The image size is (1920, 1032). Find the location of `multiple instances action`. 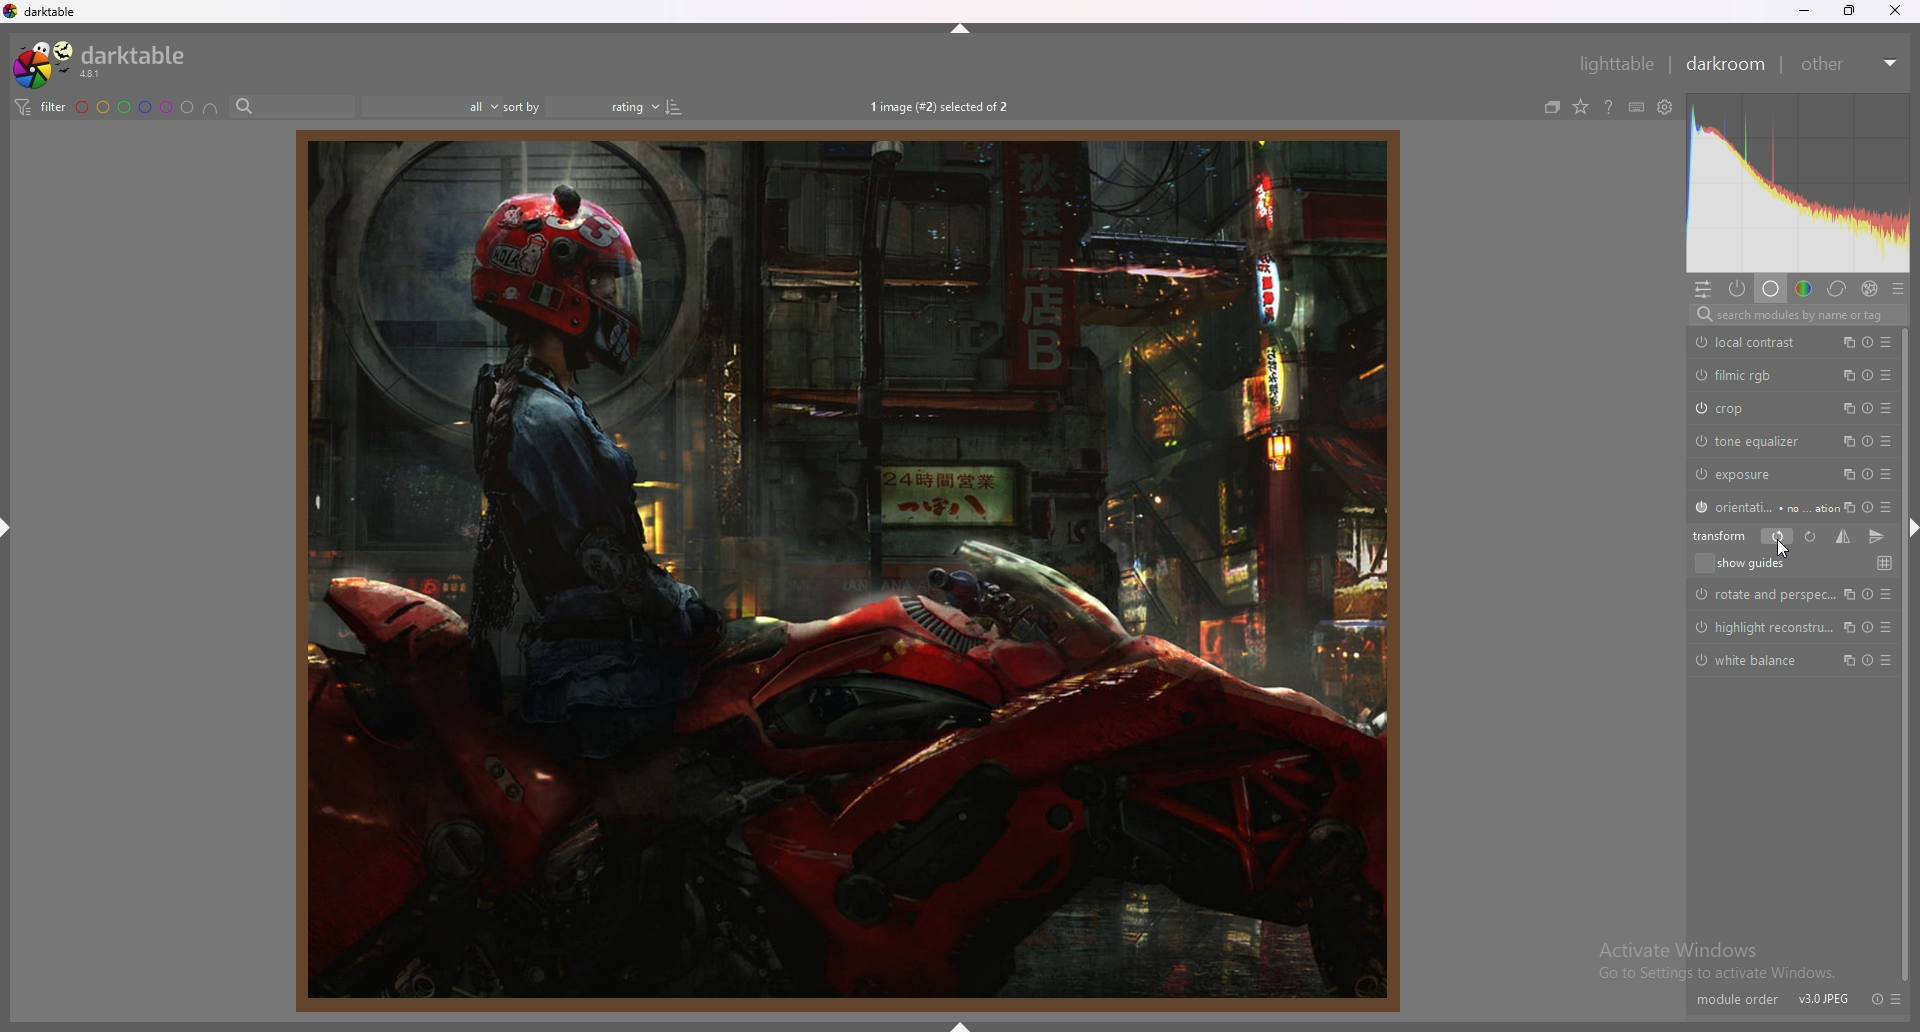

multiple instances action is located at coordinates (1845, 442).